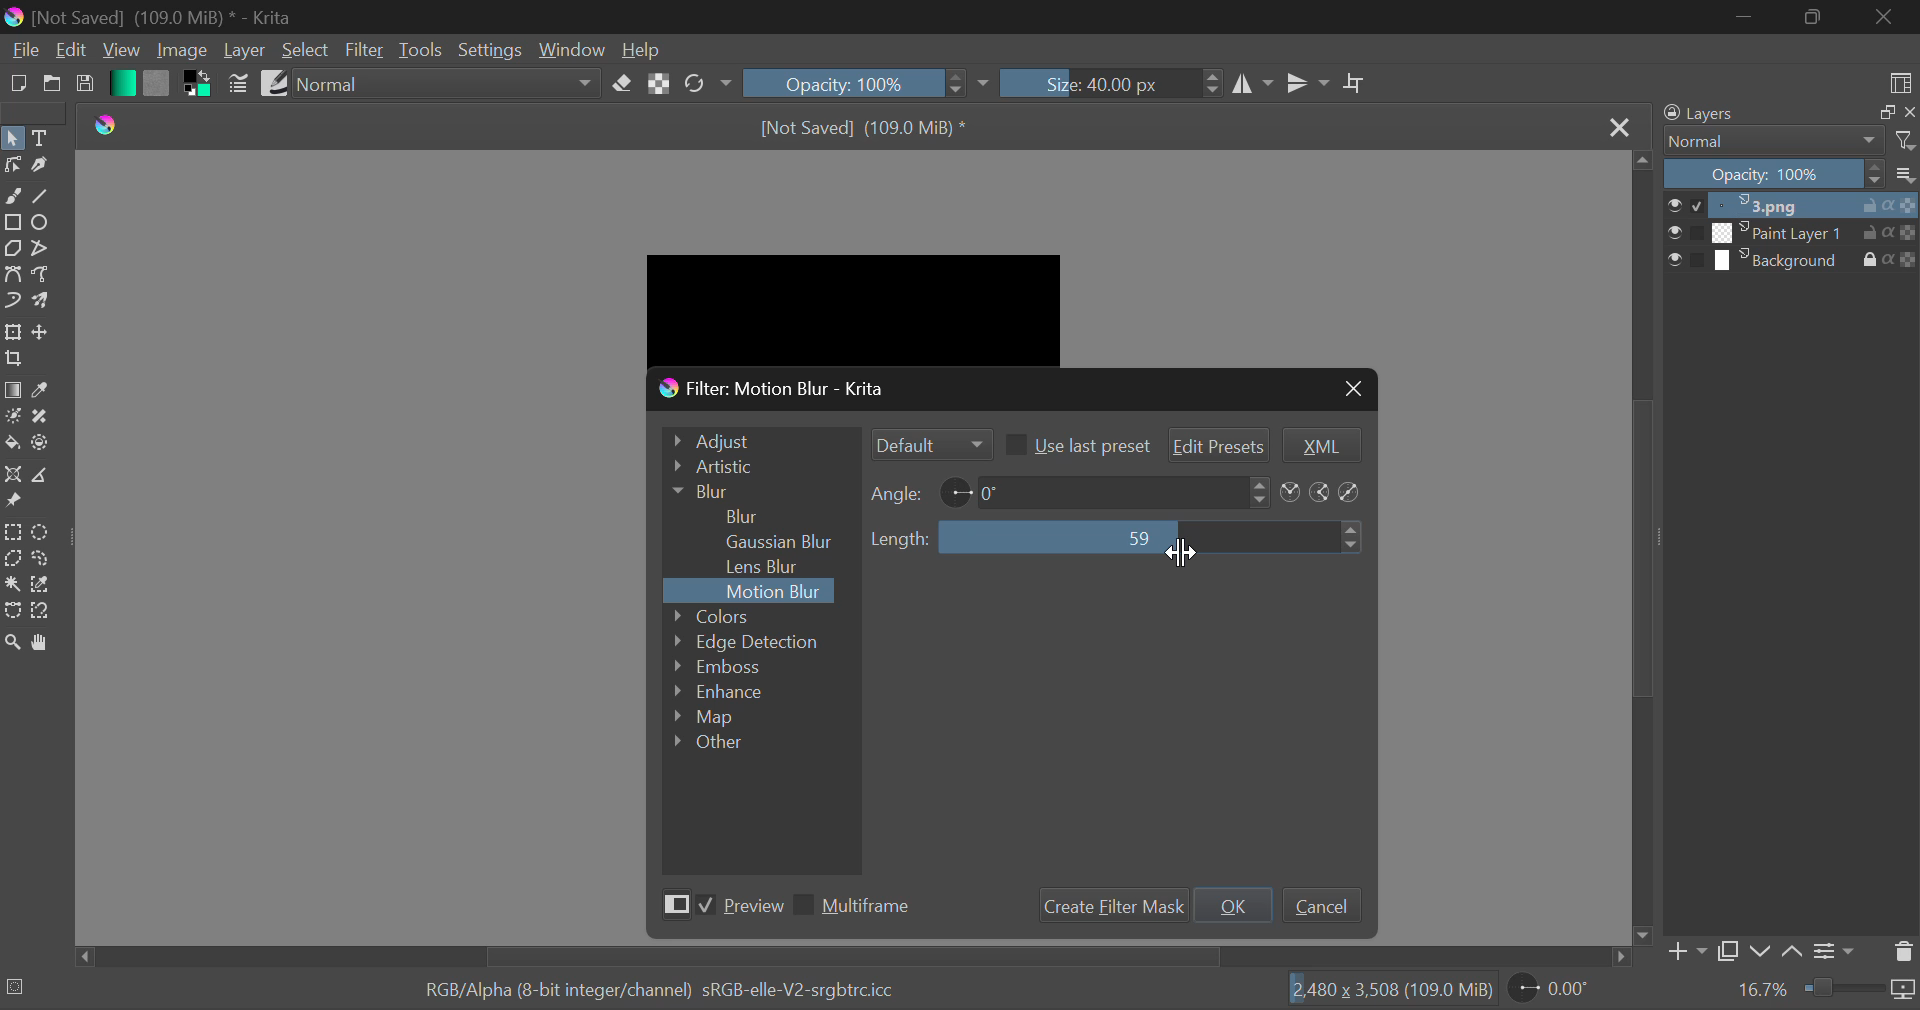  What do you see at coordinates (306, 50) in the screenshot?
I see `Select` at bounding box center [306, 50].